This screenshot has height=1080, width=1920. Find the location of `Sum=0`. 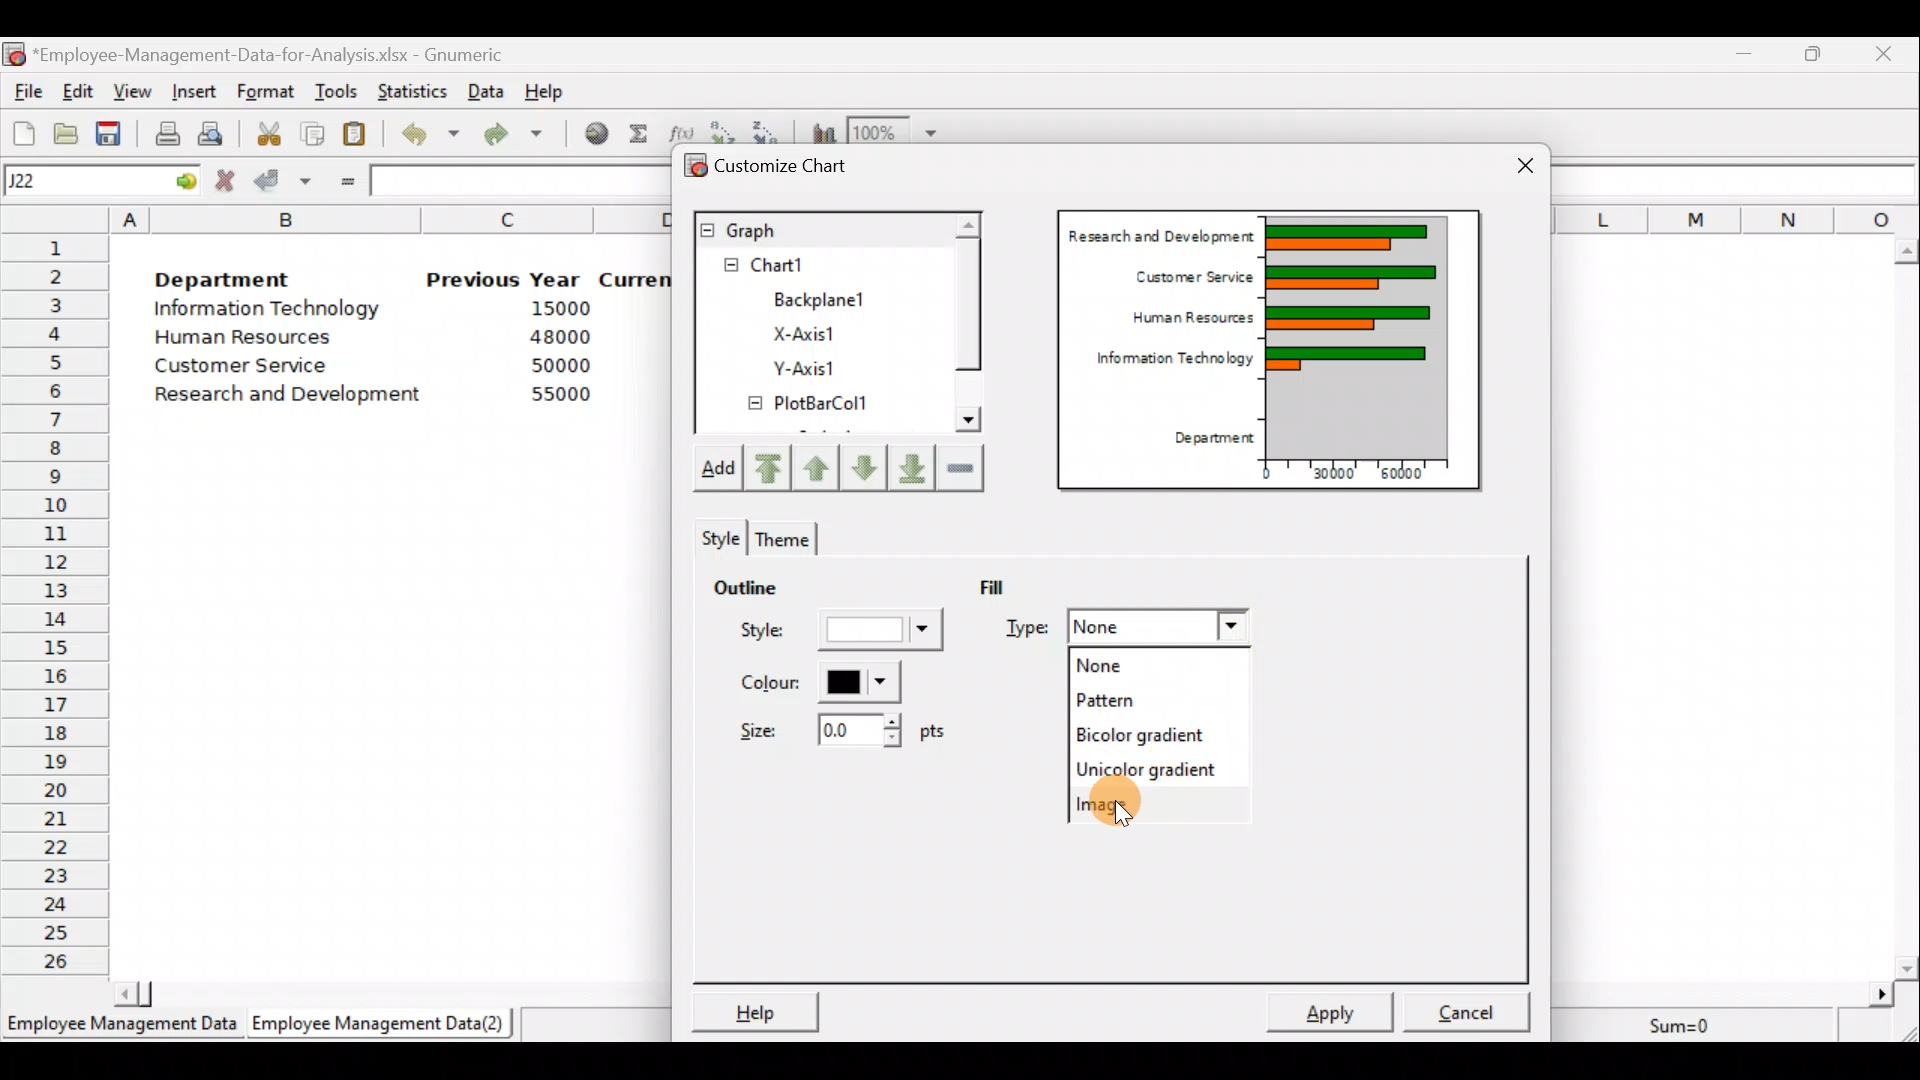

Sum=0 is located at coordinates (1687, 1021).